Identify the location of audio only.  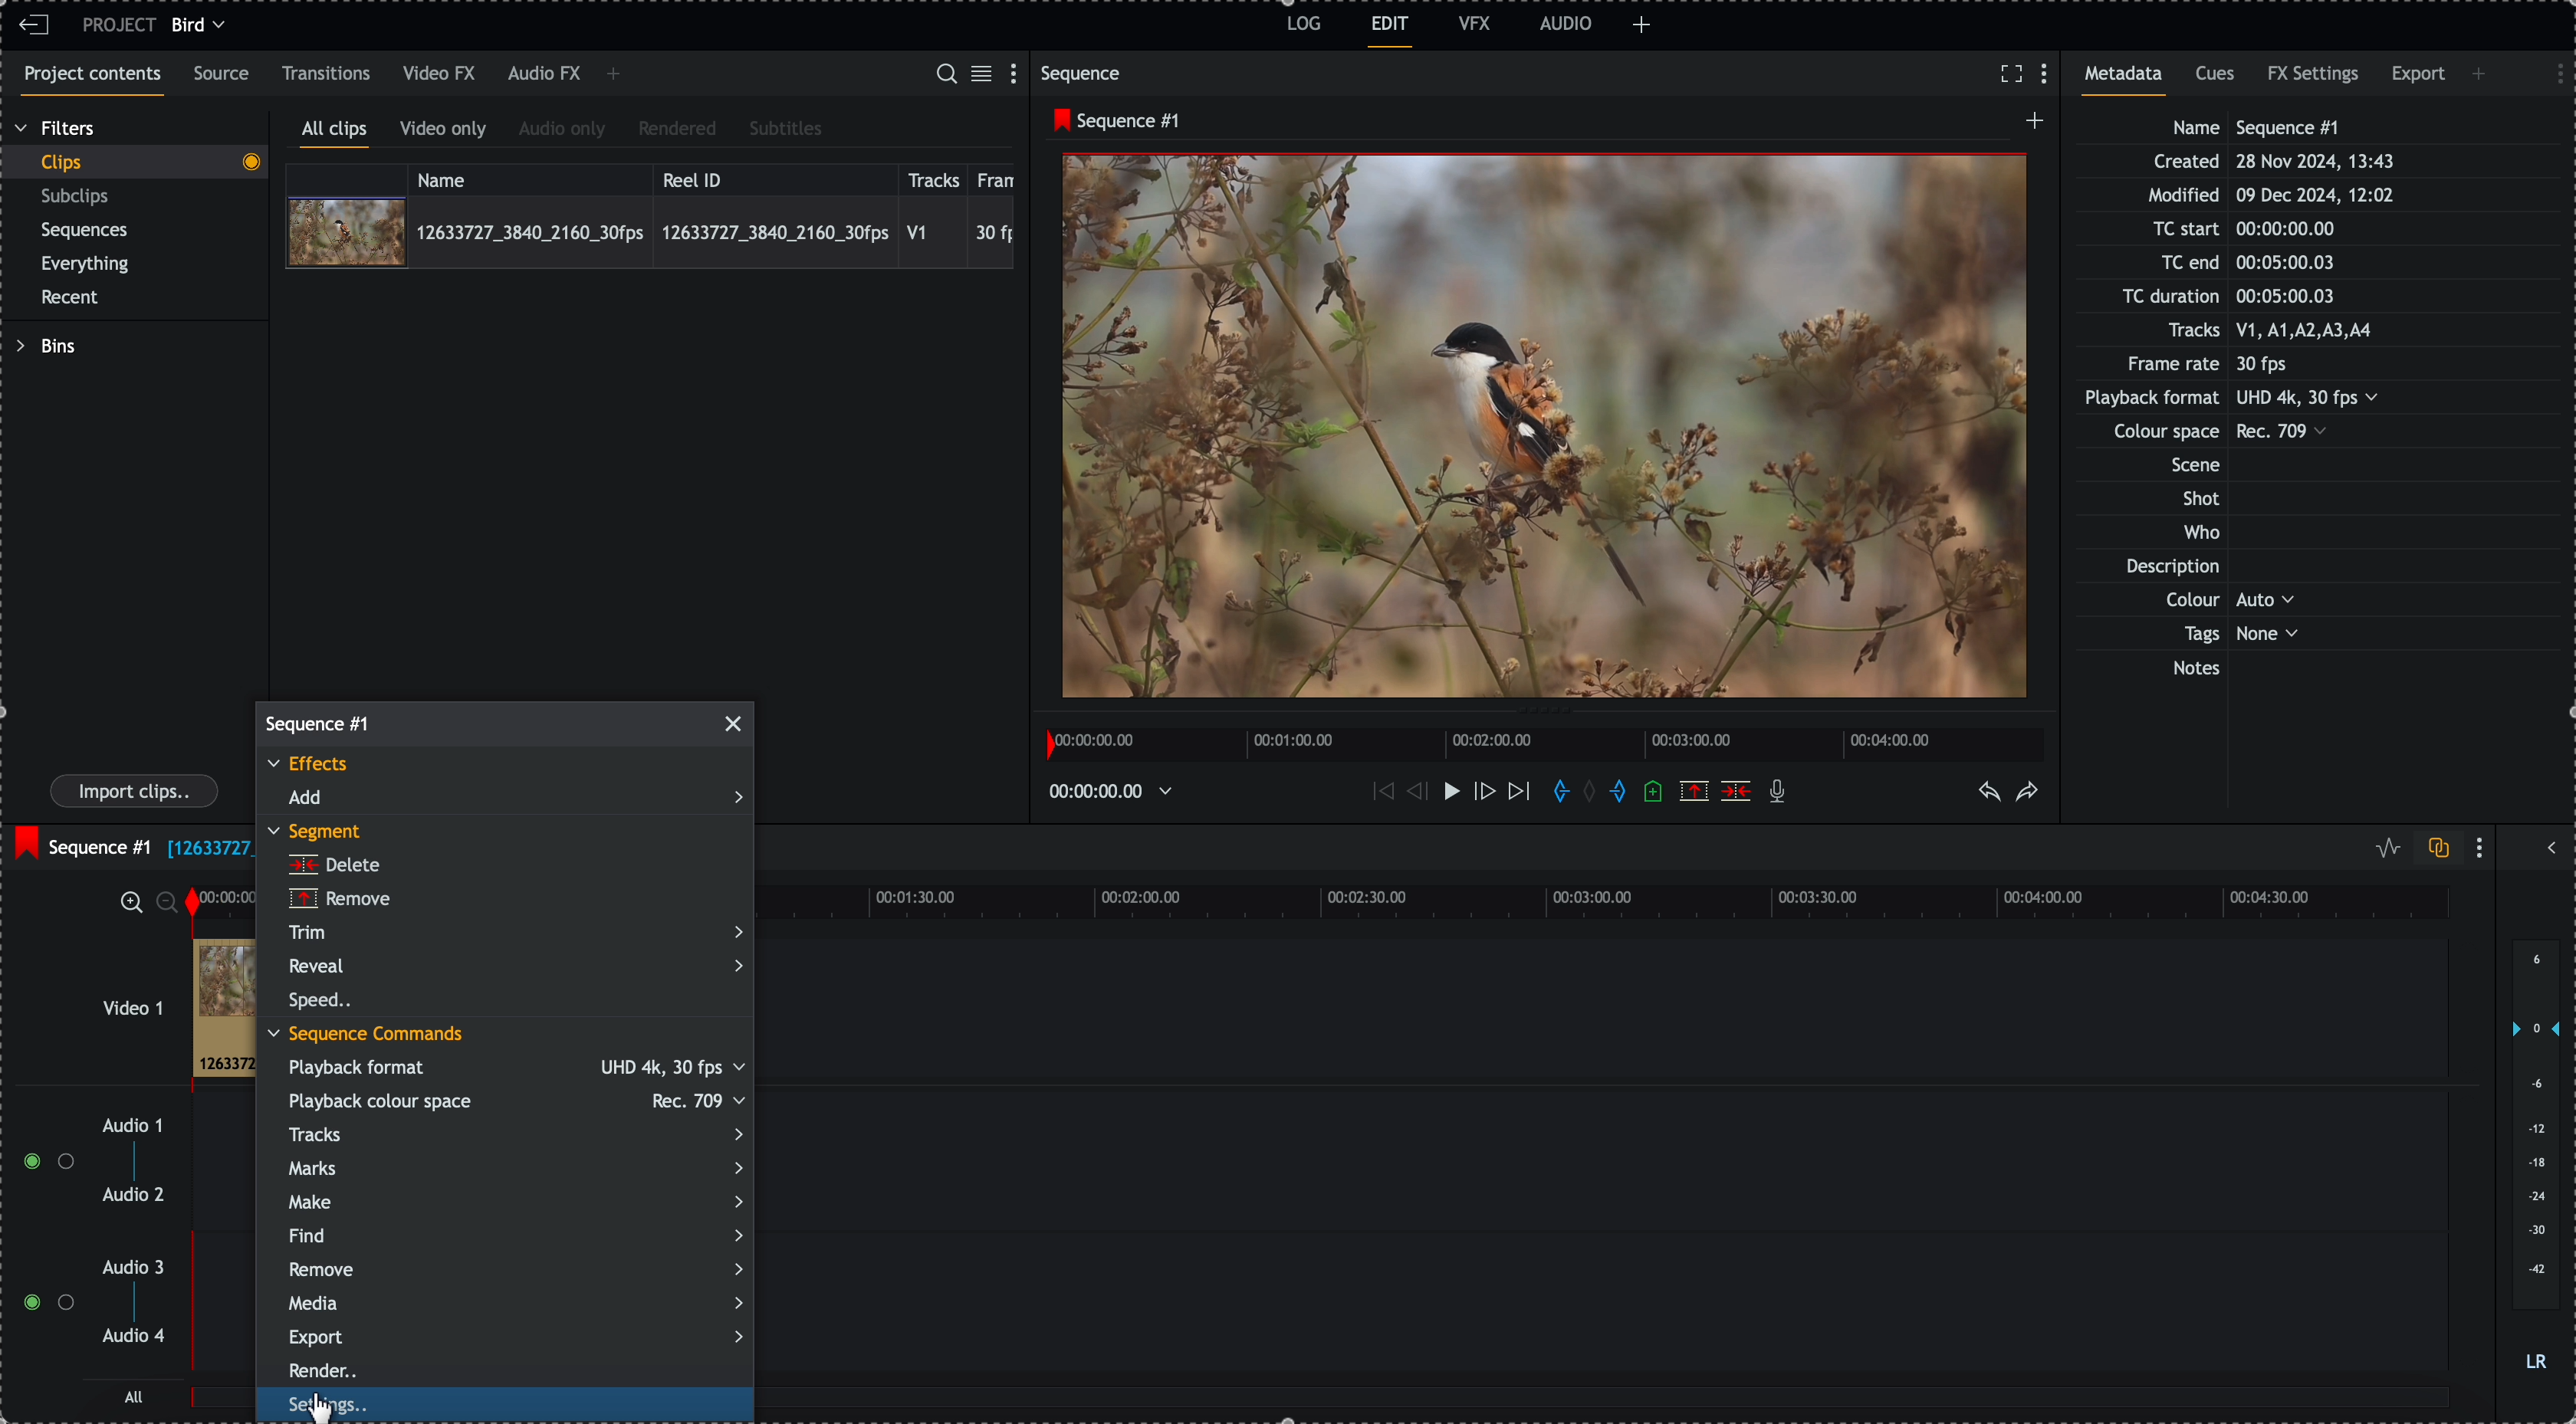
(563, 131).